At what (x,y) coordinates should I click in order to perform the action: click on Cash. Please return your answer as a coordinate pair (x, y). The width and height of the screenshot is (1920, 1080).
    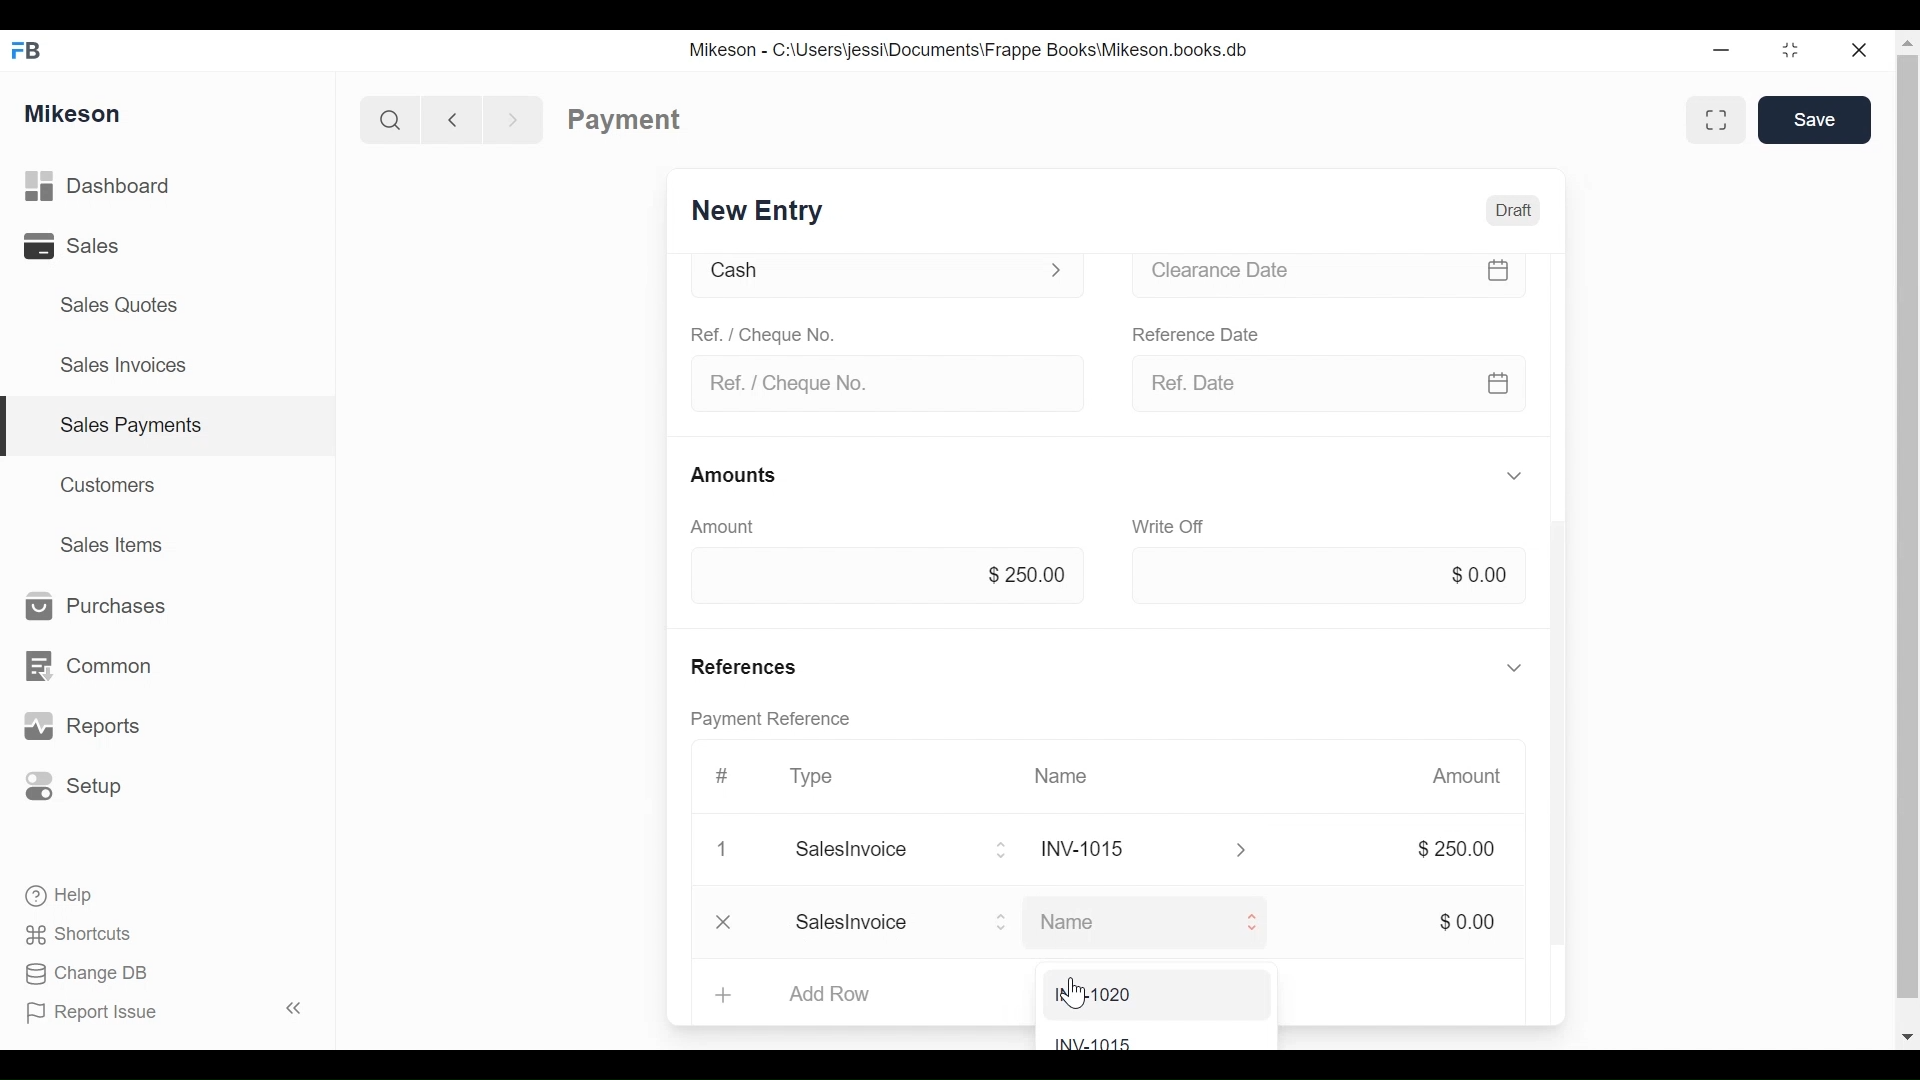
    Looking at the image, I should click on (891, 275).